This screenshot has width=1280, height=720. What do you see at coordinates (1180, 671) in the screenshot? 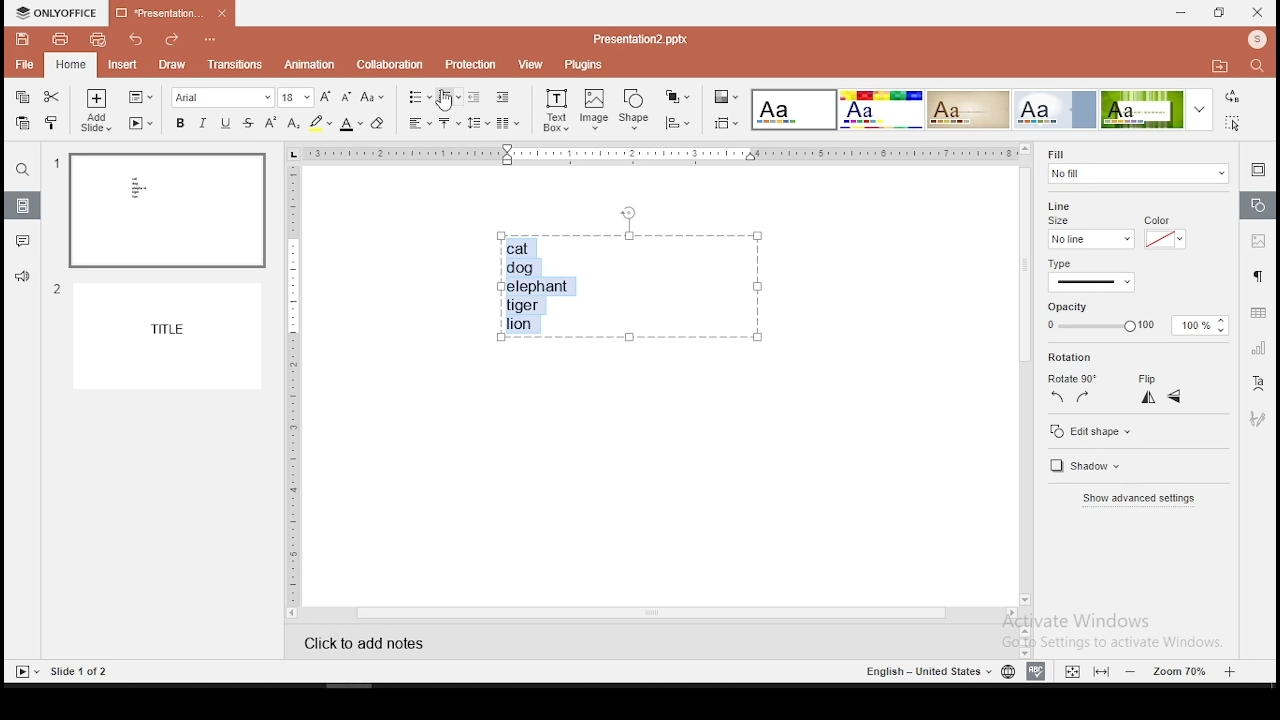
I see `zoom level` at bounding box center [1180, 671].